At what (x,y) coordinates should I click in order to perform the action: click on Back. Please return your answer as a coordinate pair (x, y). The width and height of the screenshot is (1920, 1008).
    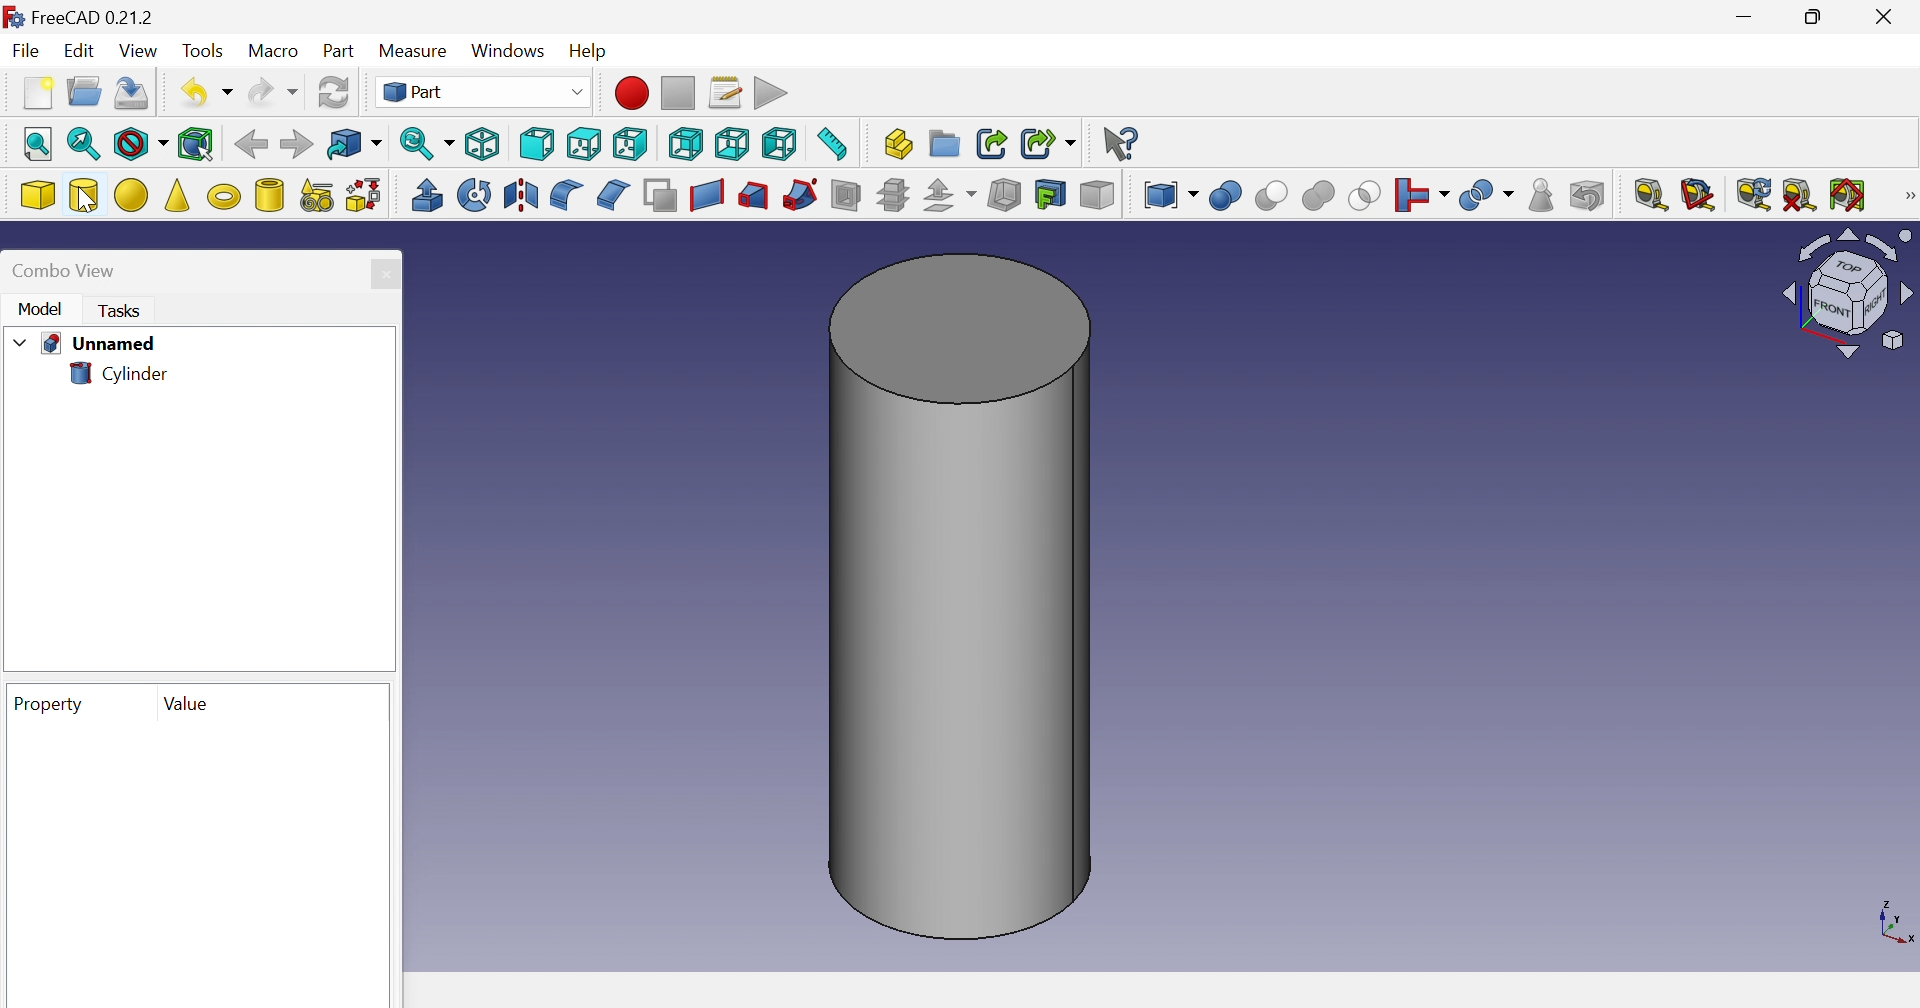
    Looking at the image, I should click on (252, 148).